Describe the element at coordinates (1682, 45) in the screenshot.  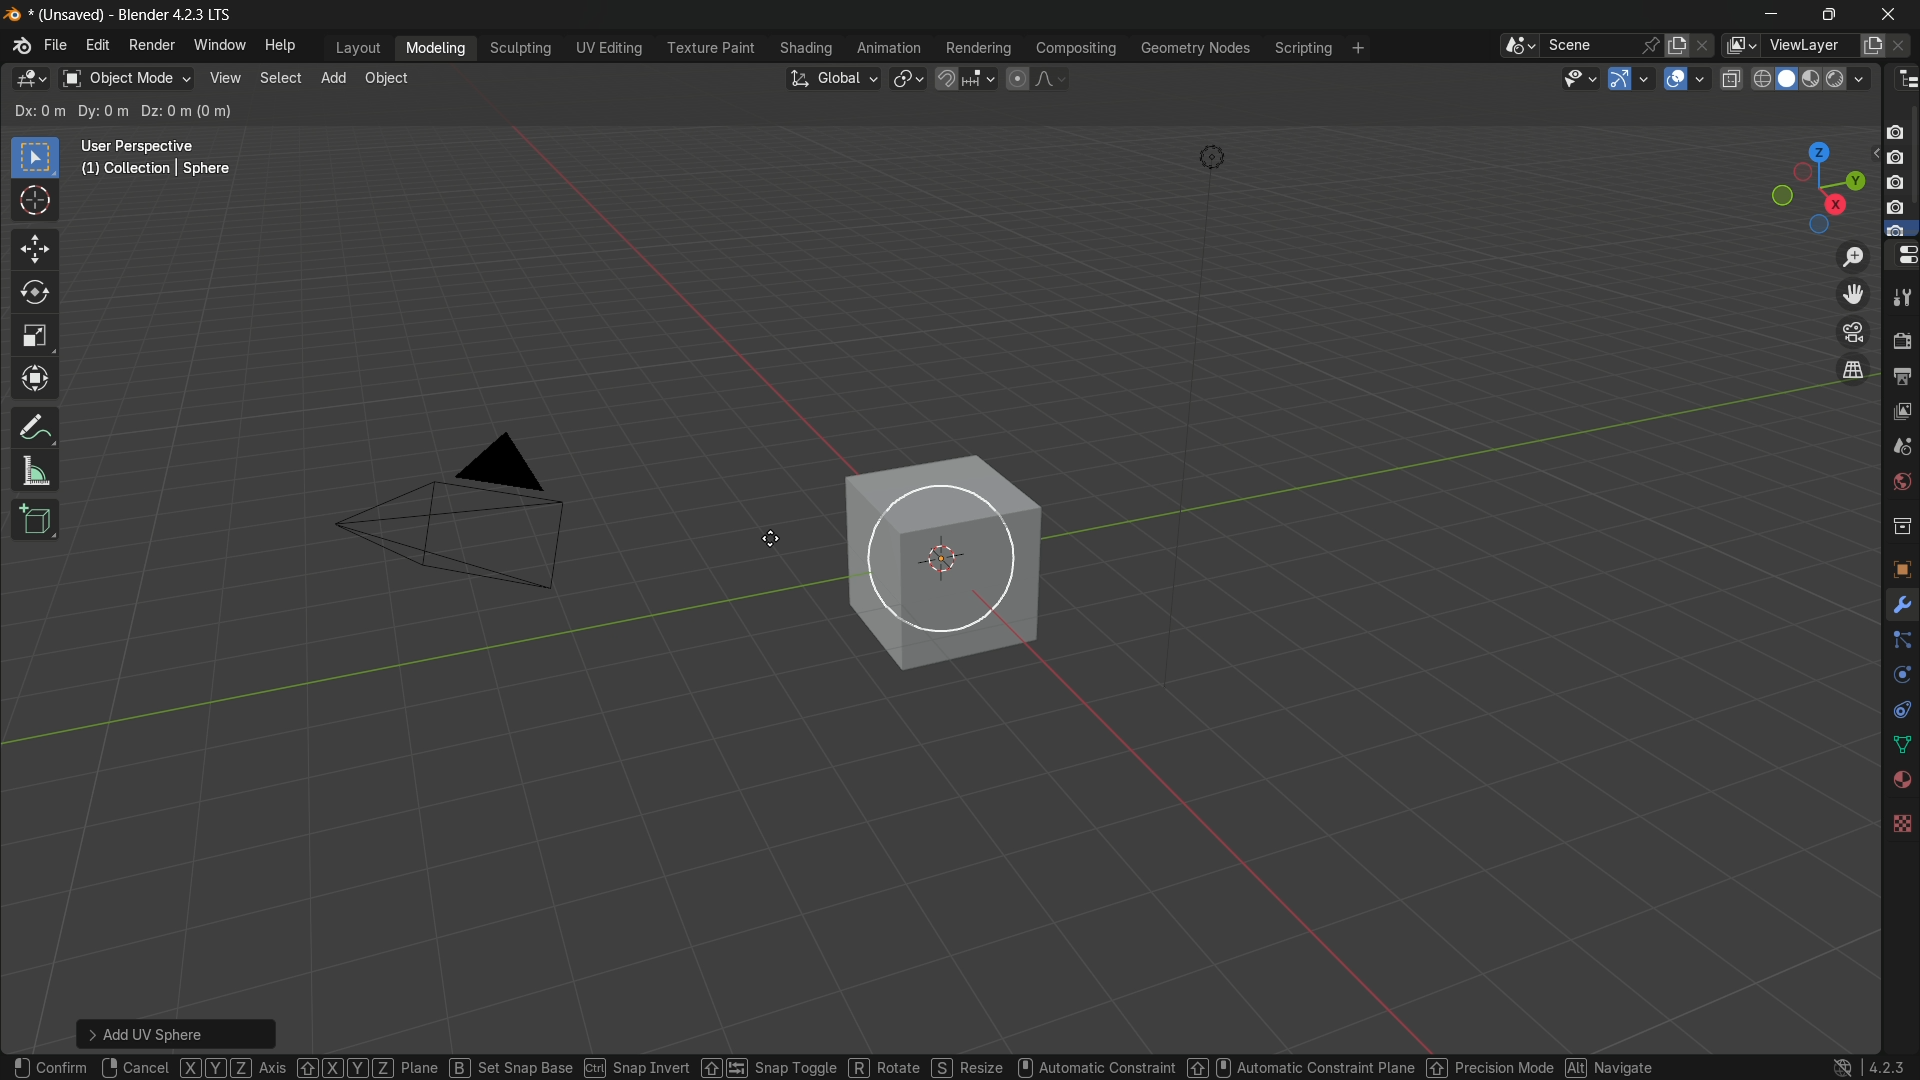
I see `new scene` at that location.